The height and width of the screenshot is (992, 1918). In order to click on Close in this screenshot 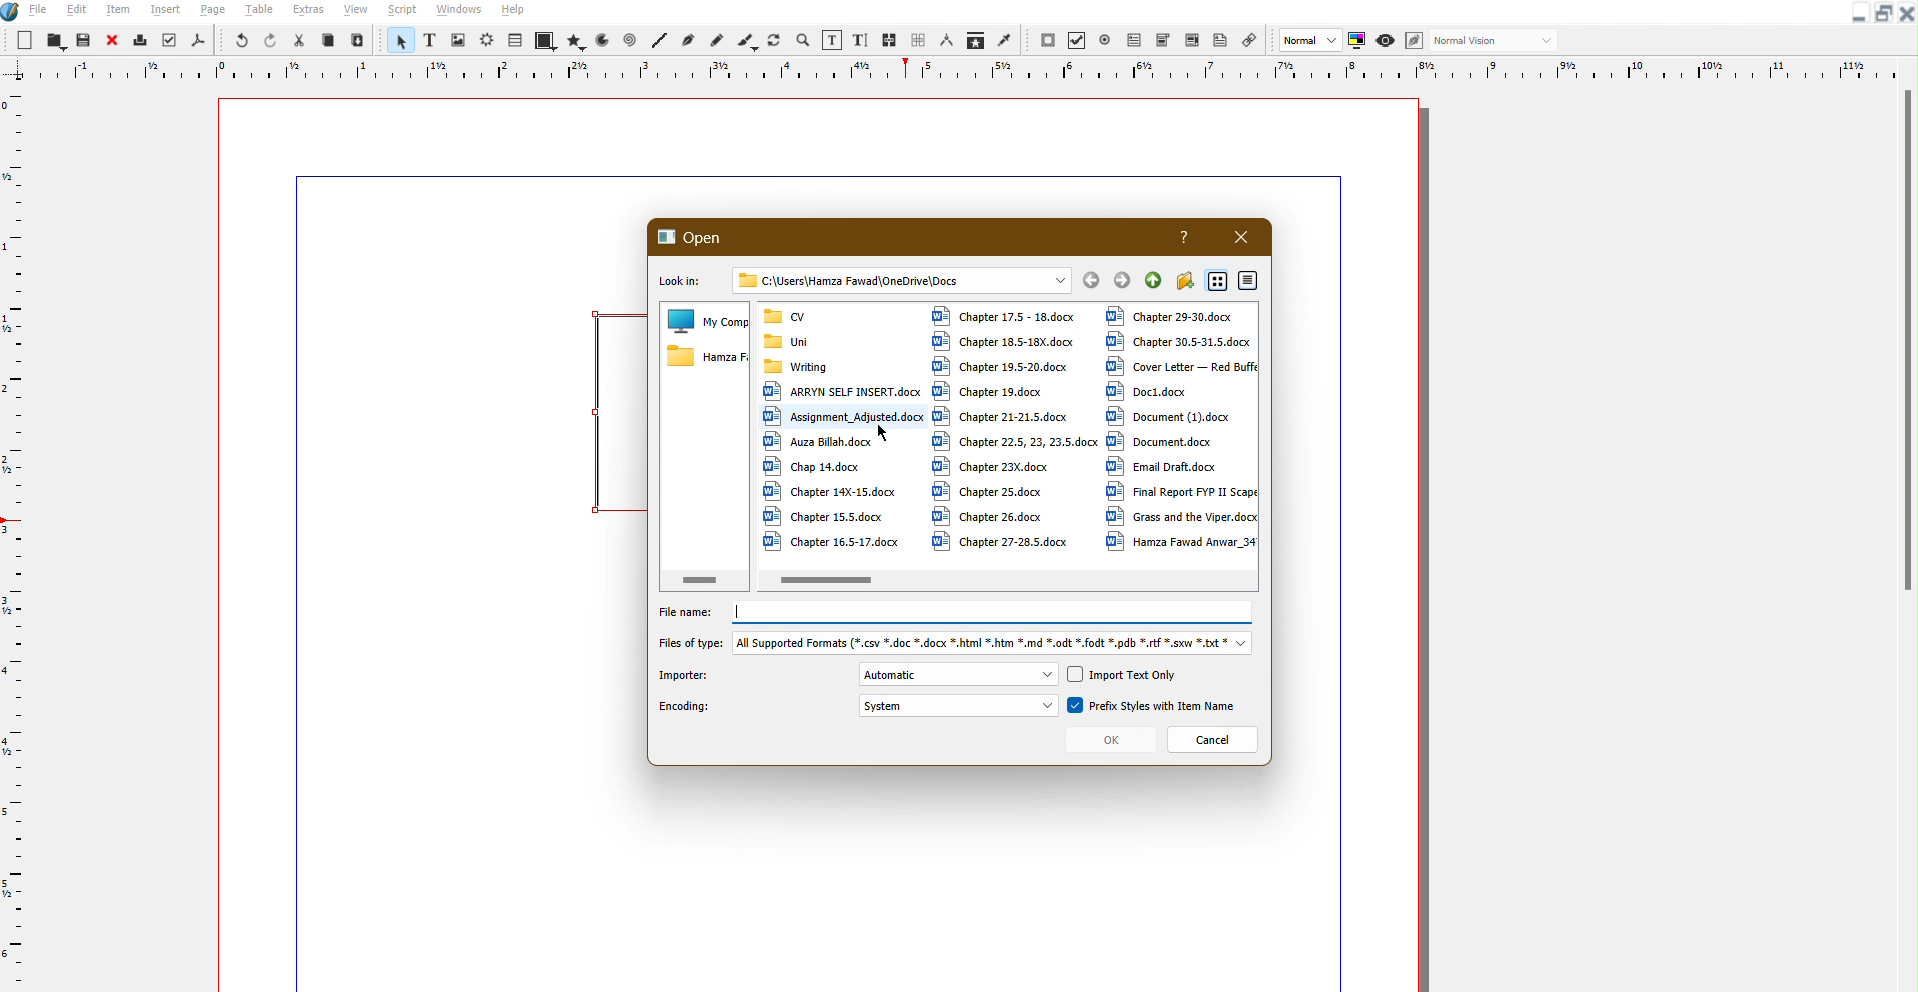, I will do `click(1905, 13)`.